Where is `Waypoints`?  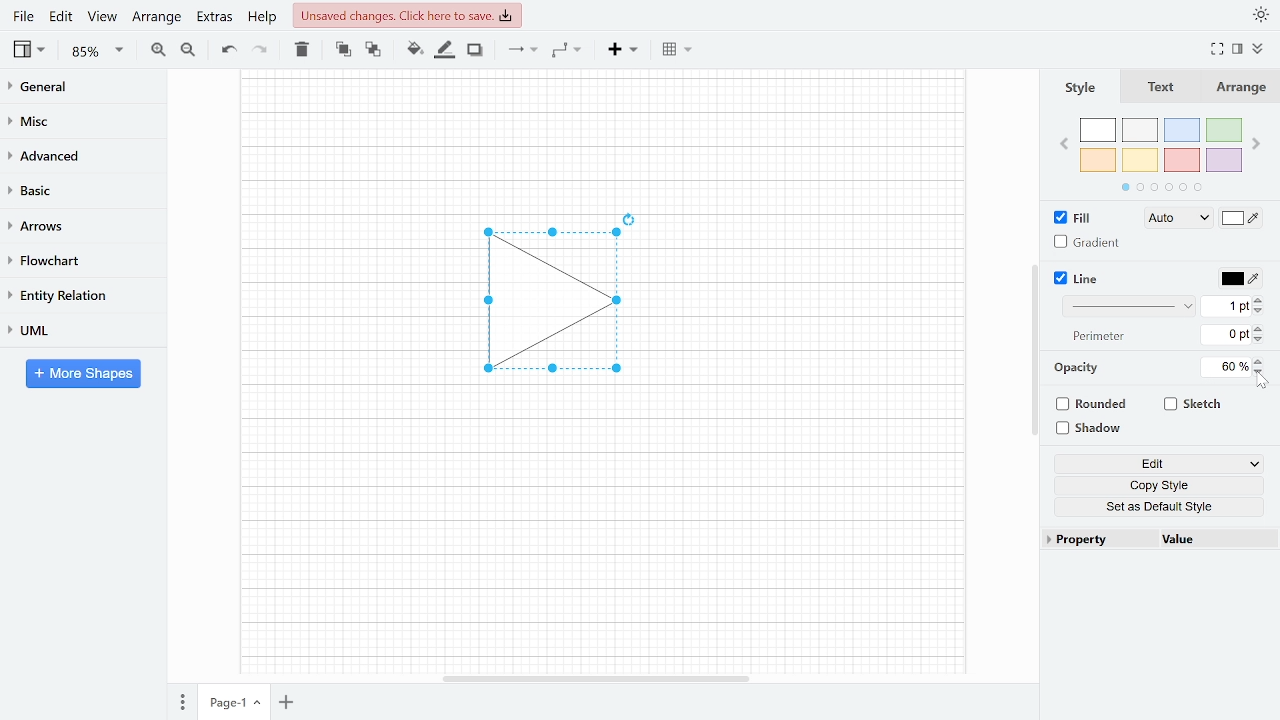 Waypoints is located at coordinates (568, 49).